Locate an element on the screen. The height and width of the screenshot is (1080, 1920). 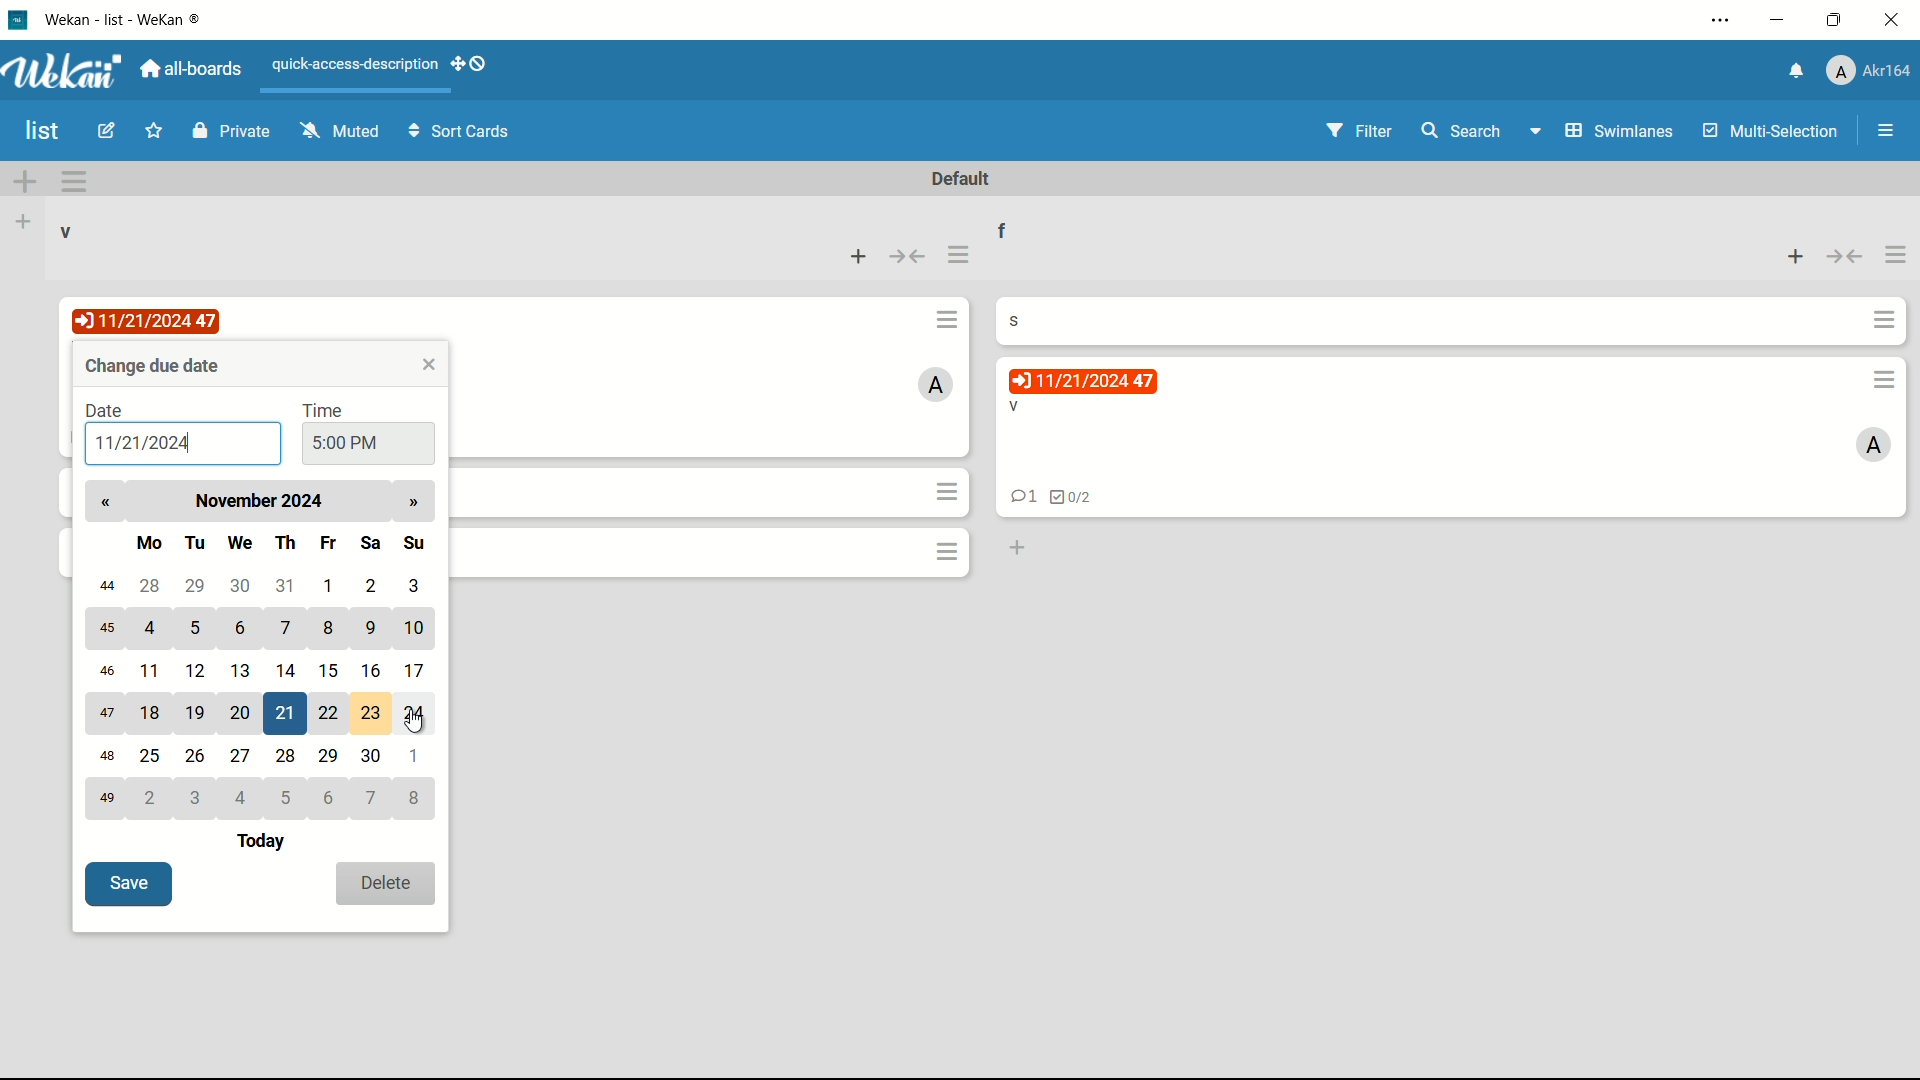
12 is located at coordinates (199, 670).